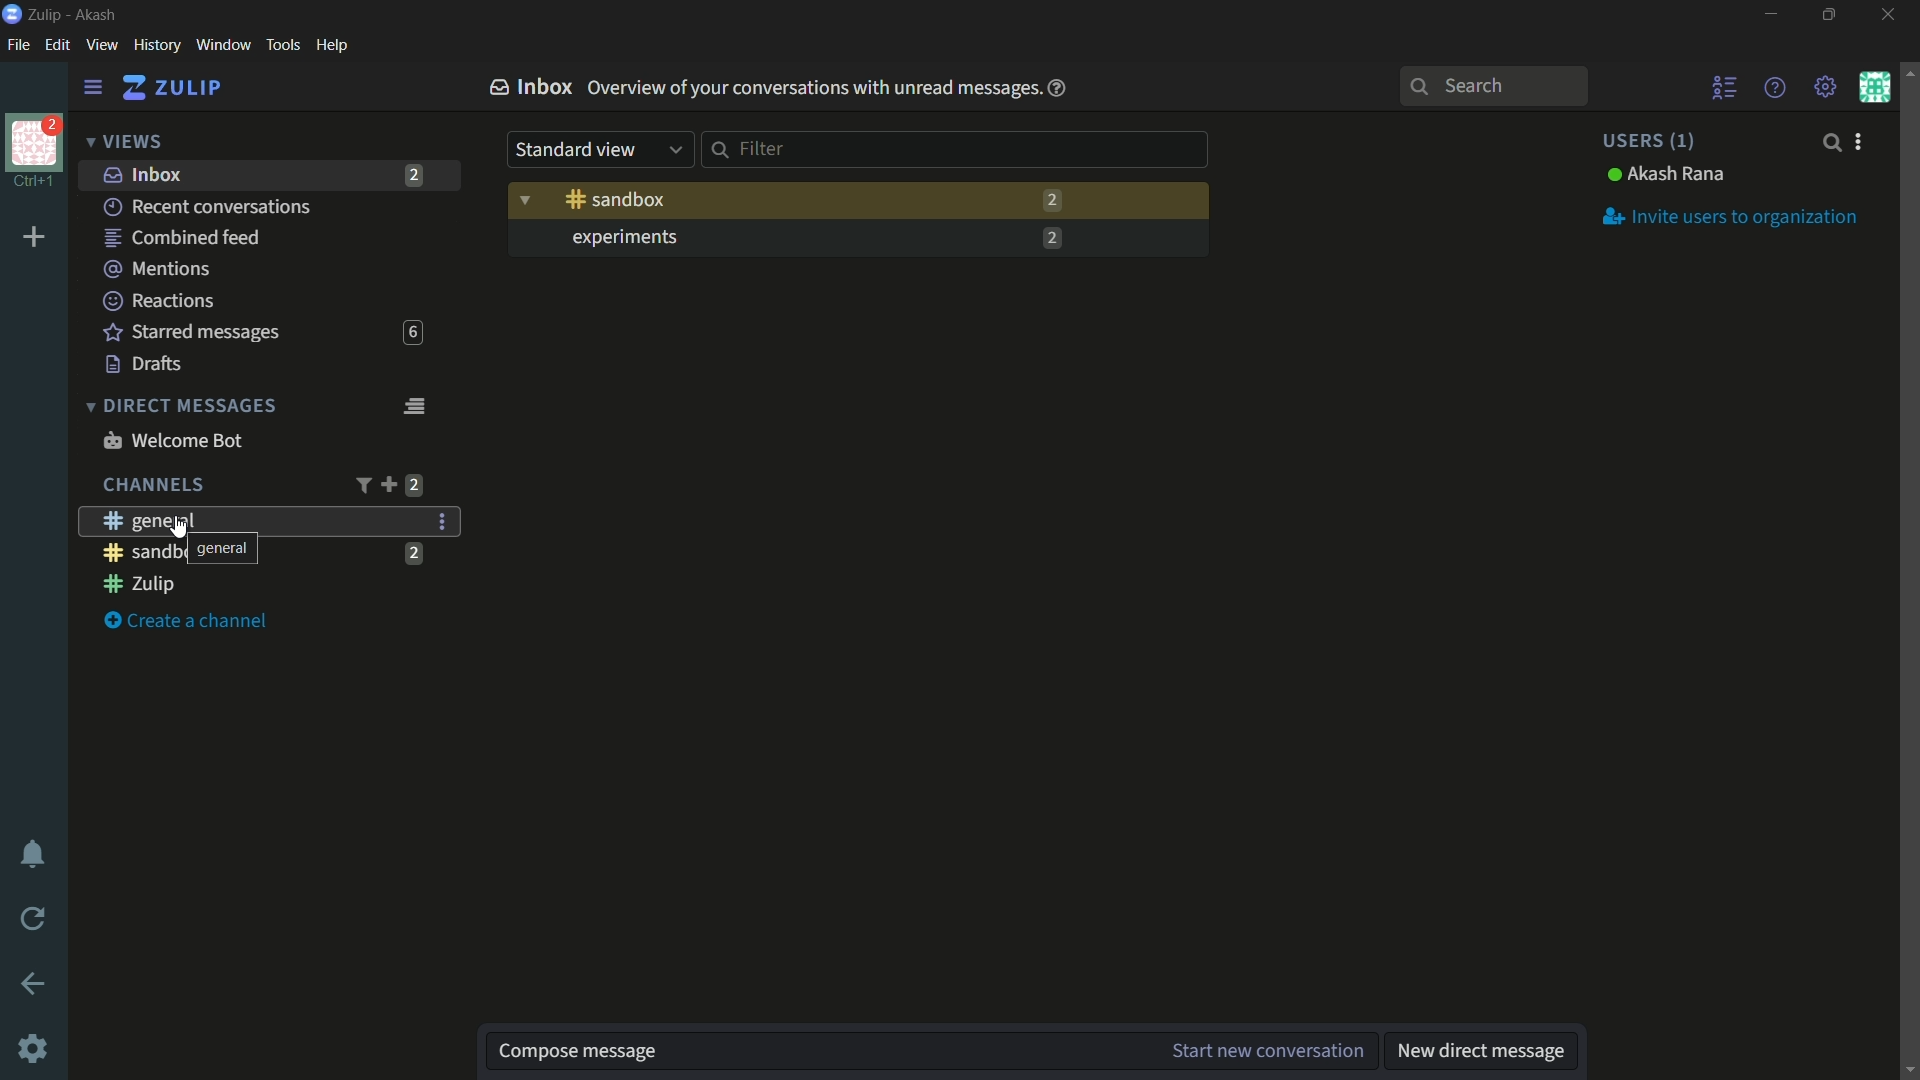 The width and height of the screenshot is (1920, 1080). Describe the element at coordinates (815, 1052) in the screenshot. I see `compose new message` at that location.